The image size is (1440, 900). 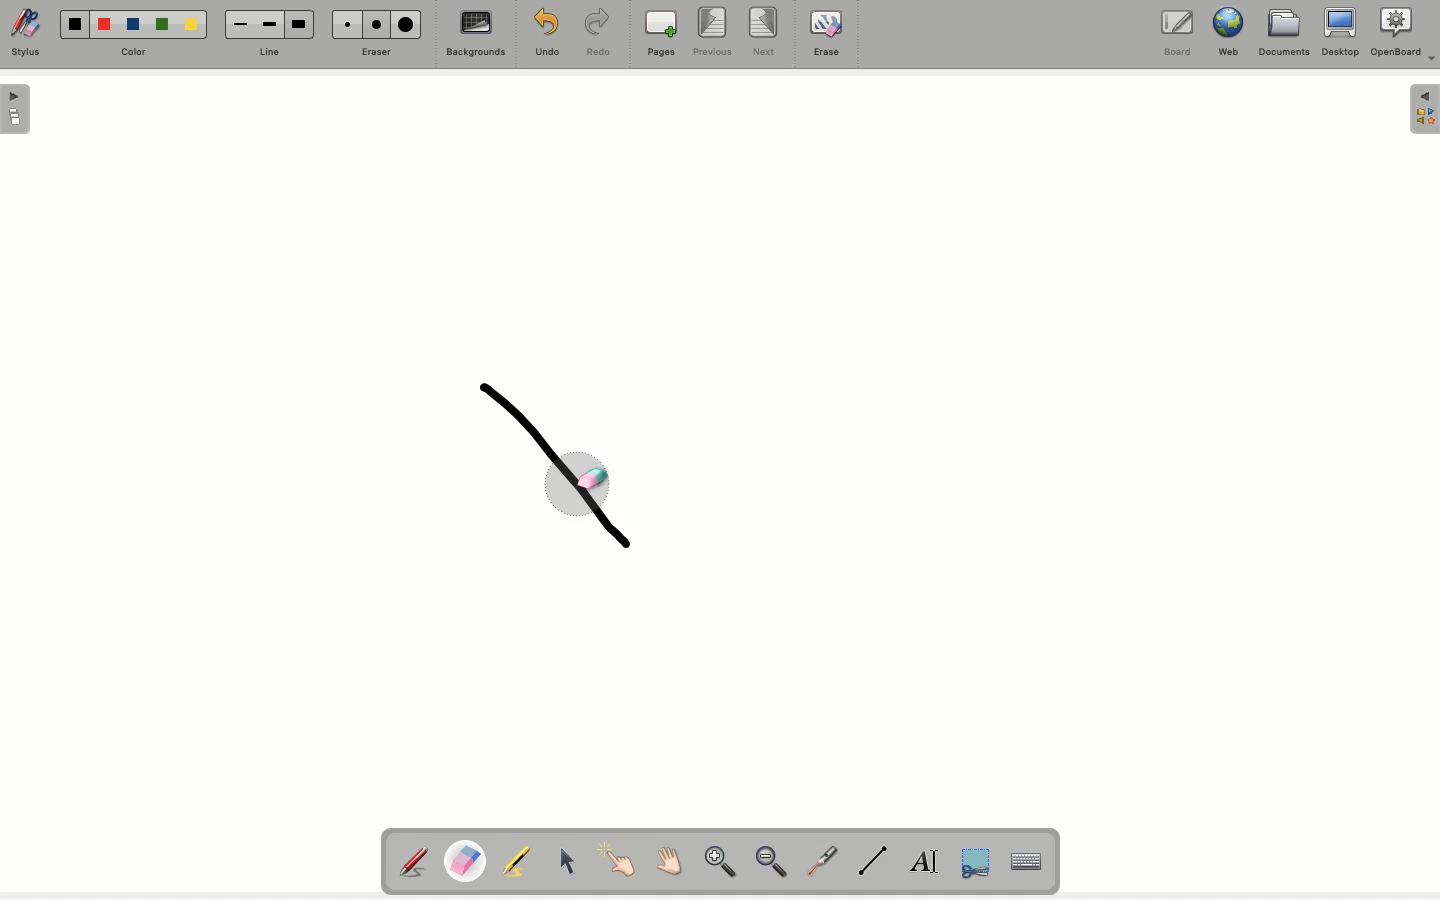 What do you see at coordinates (1027, 861) in the screenshot?
I see `Keyboard` at bounding box center [1027, 861].